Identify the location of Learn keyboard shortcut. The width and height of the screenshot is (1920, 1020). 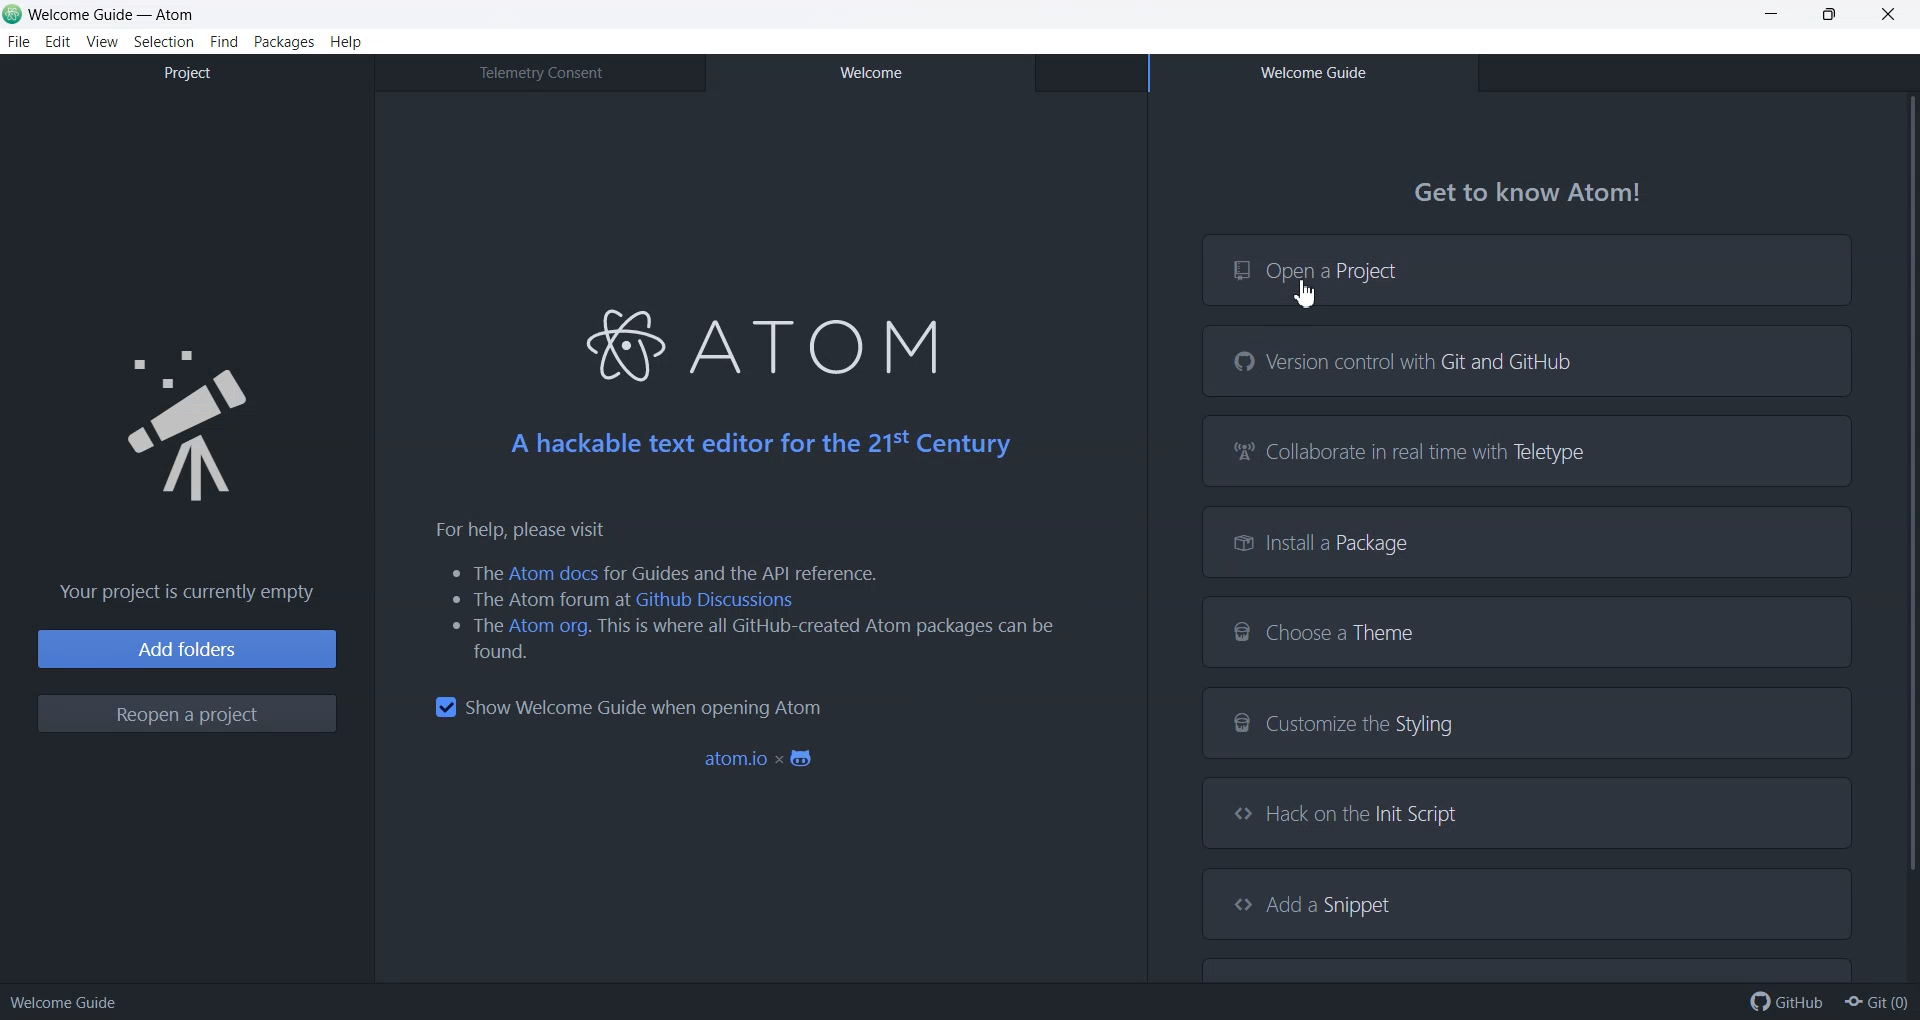
(1529, 966).